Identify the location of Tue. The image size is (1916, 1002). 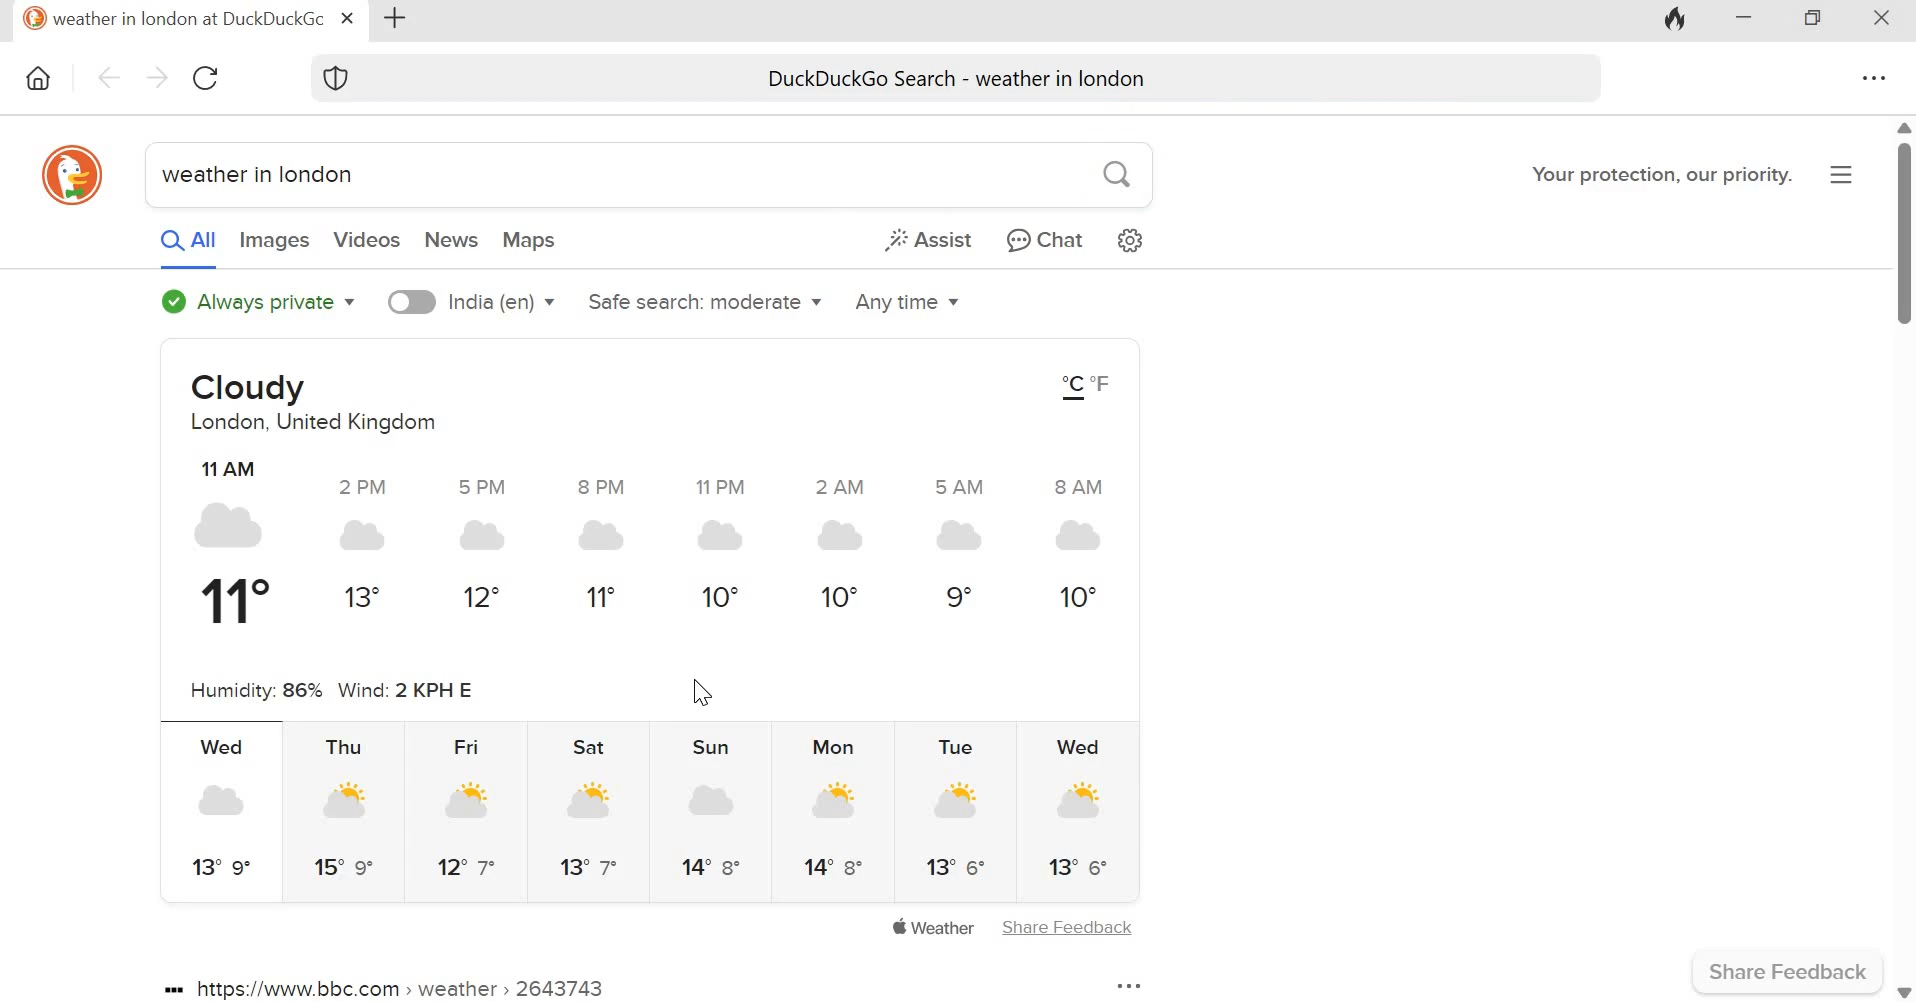
(955, 747).